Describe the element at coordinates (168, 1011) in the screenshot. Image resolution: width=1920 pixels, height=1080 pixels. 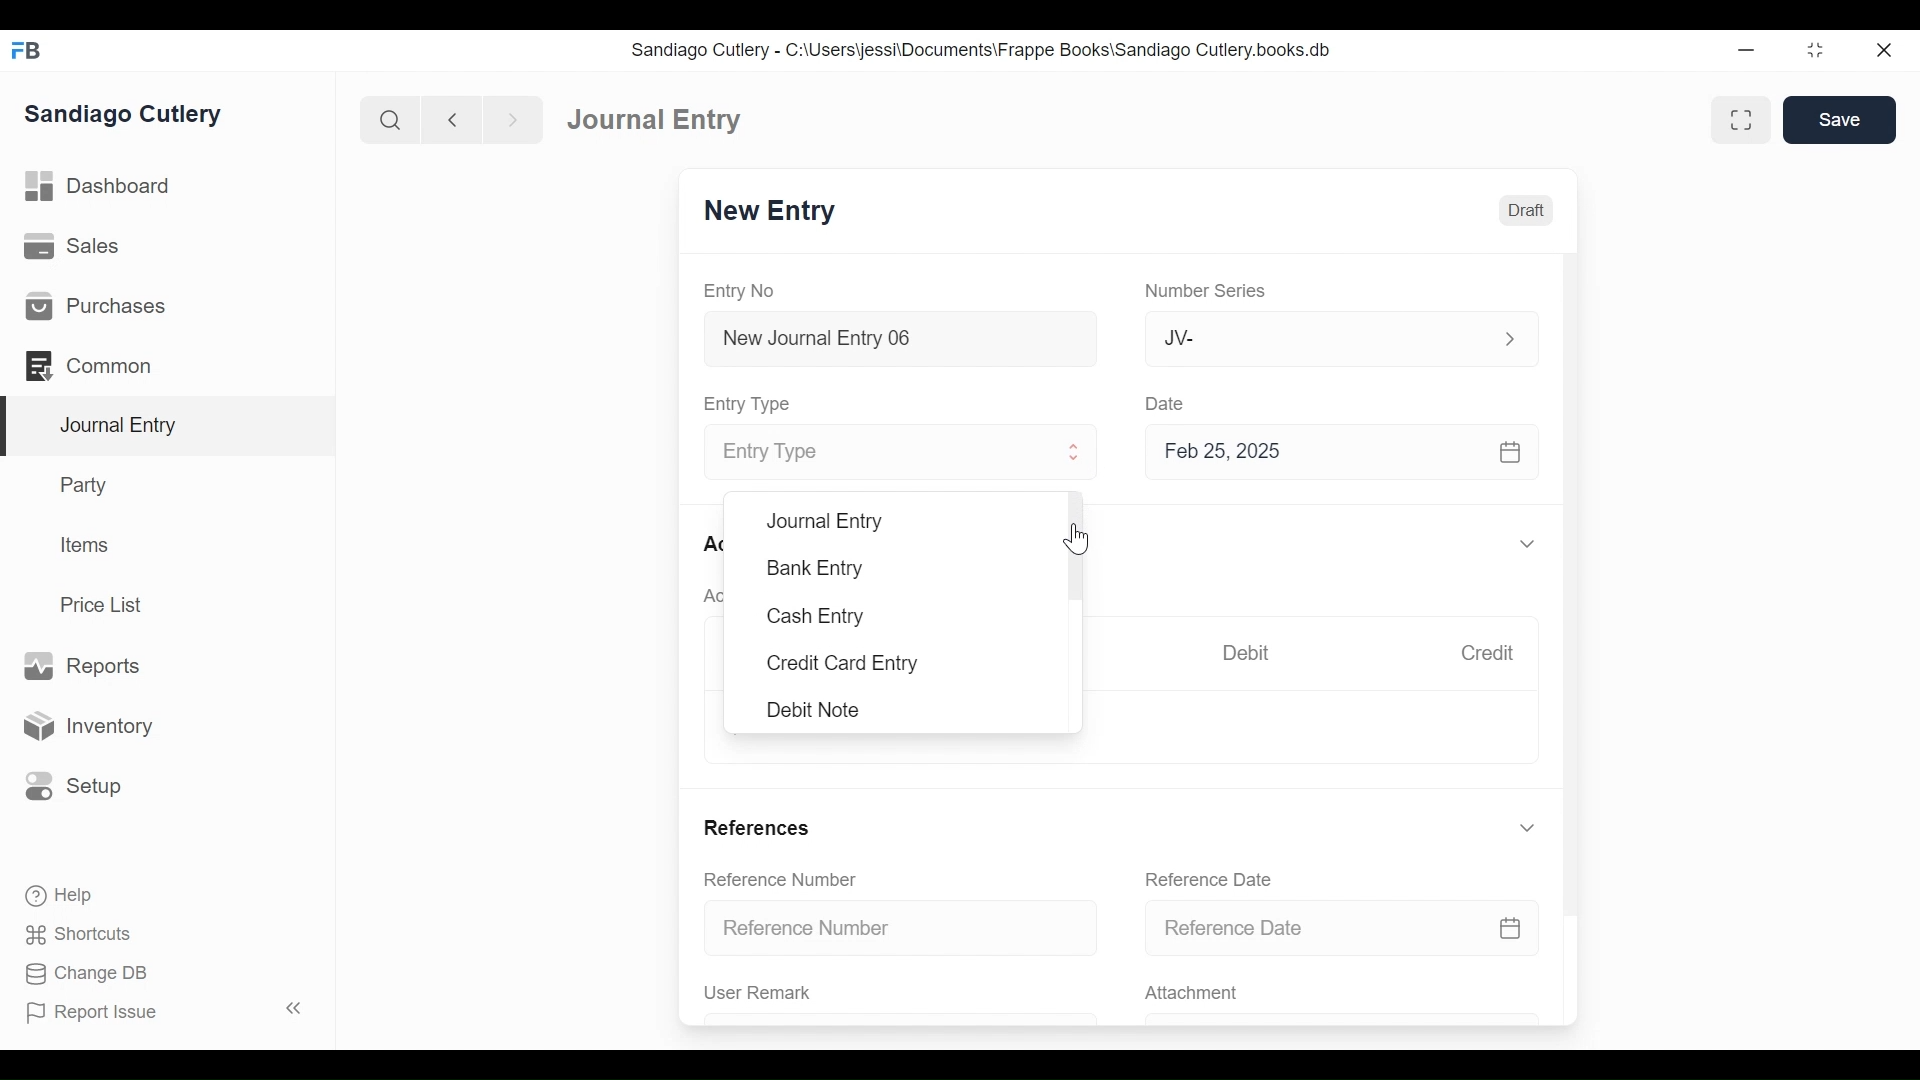
I see `Report Issue` at that location.